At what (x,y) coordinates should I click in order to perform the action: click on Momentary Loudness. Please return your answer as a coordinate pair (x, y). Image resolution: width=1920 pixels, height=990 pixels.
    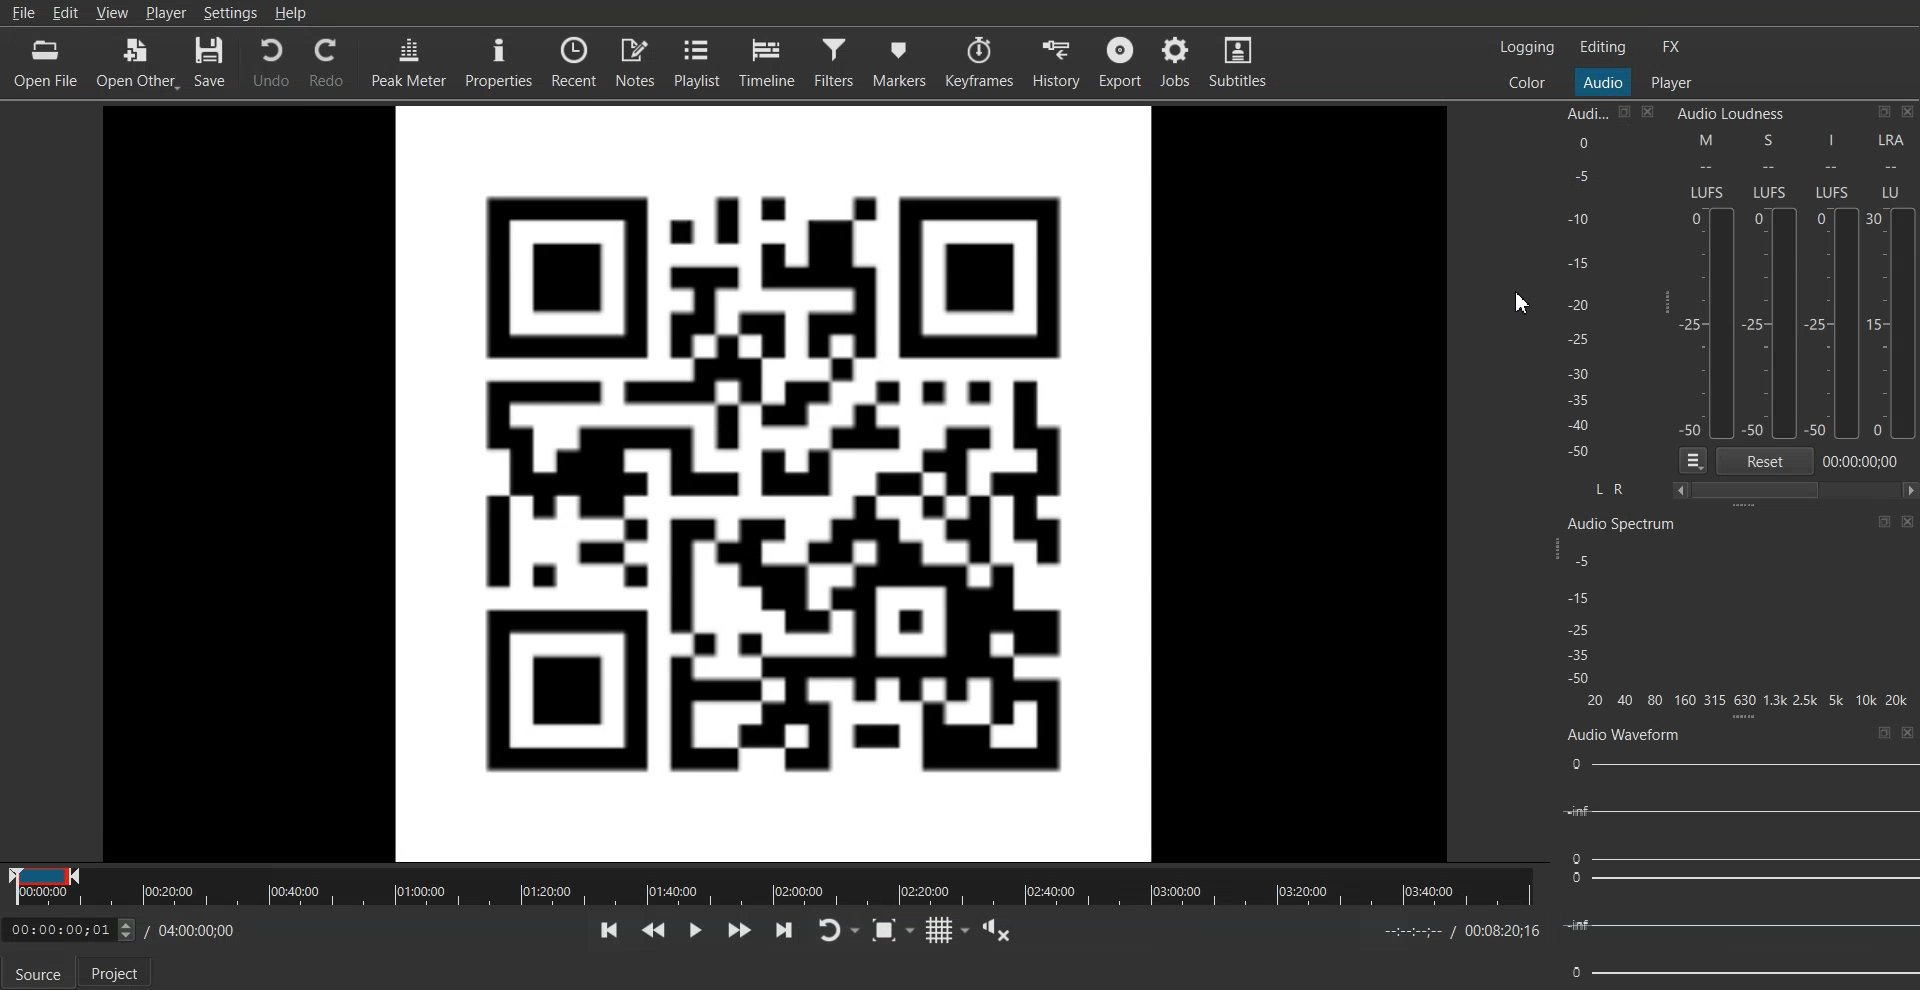
    Looking at the image, I should click on (1709, 285).